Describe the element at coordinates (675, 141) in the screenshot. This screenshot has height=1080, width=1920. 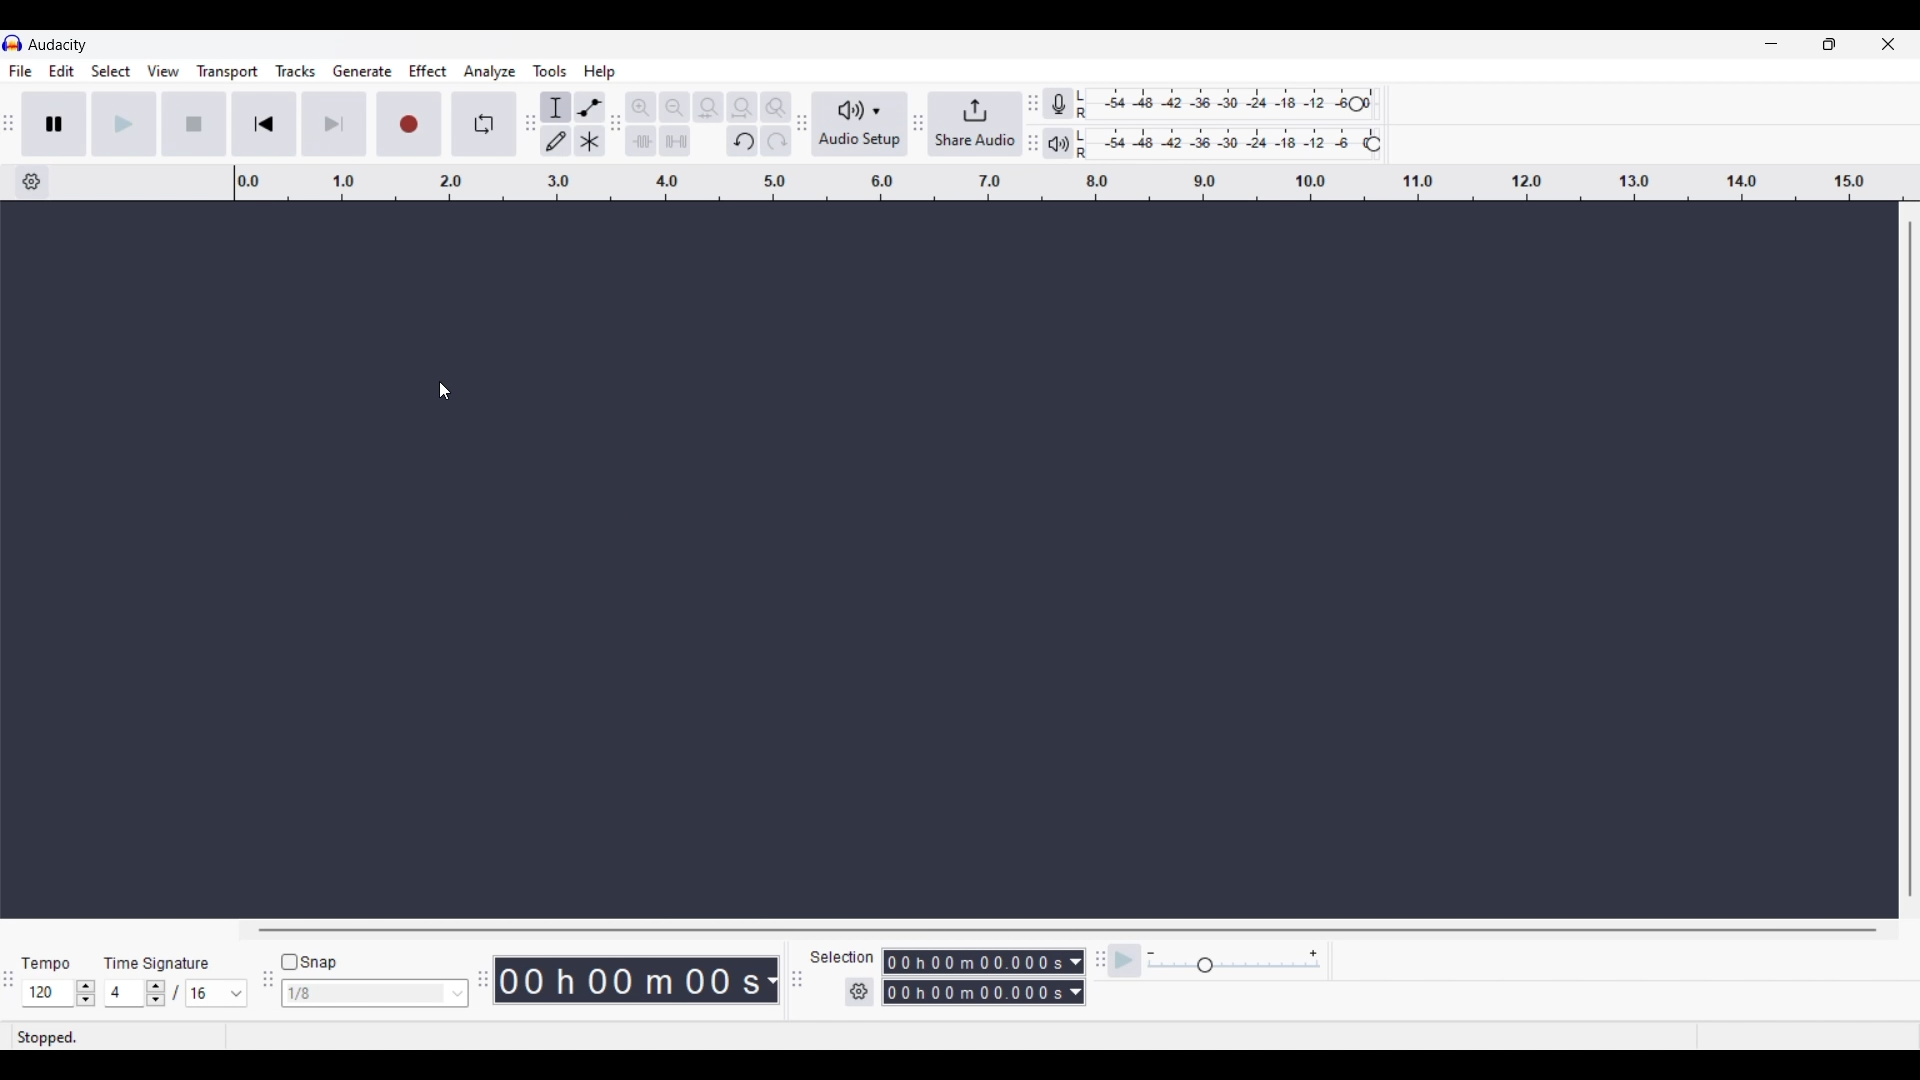
I see `Silence audio selection` at that location.